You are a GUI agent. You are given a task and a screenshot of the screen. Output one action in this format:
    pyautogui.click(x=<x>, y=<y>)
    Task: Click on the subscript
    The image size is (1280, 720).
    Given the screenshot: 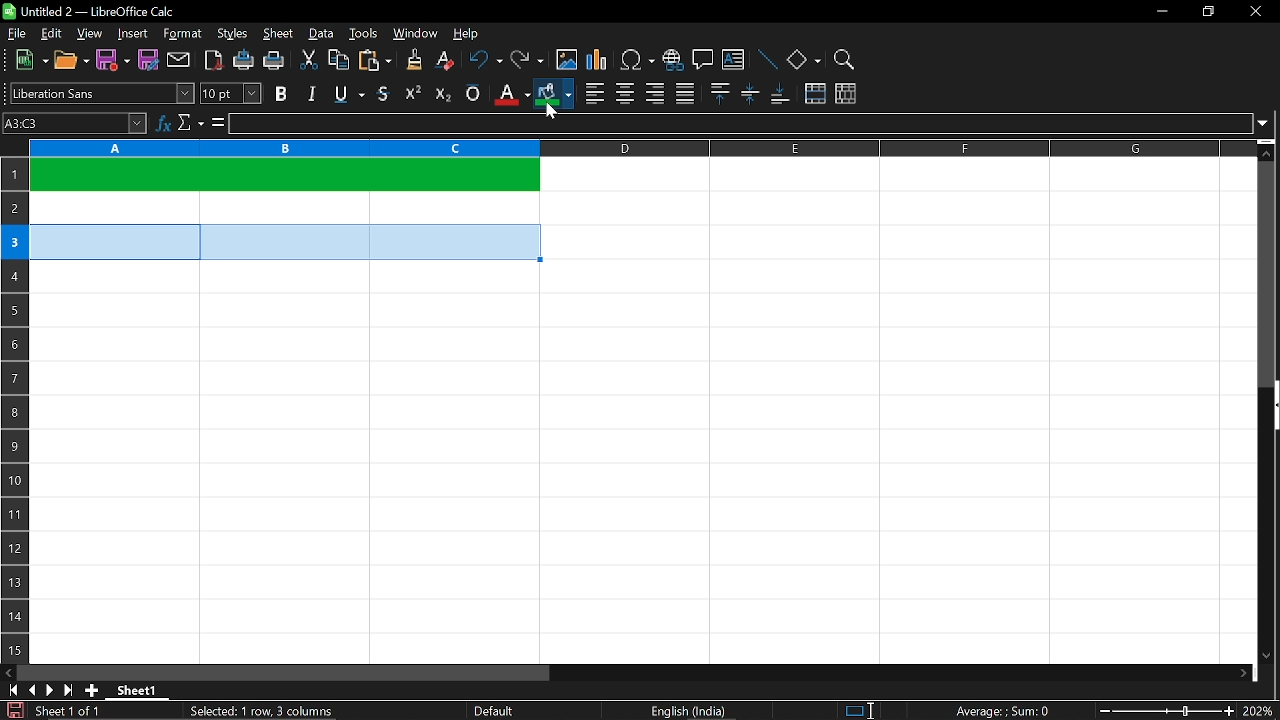 What is the action you would take?
    pyautogui.click(x=442, y=93)
    